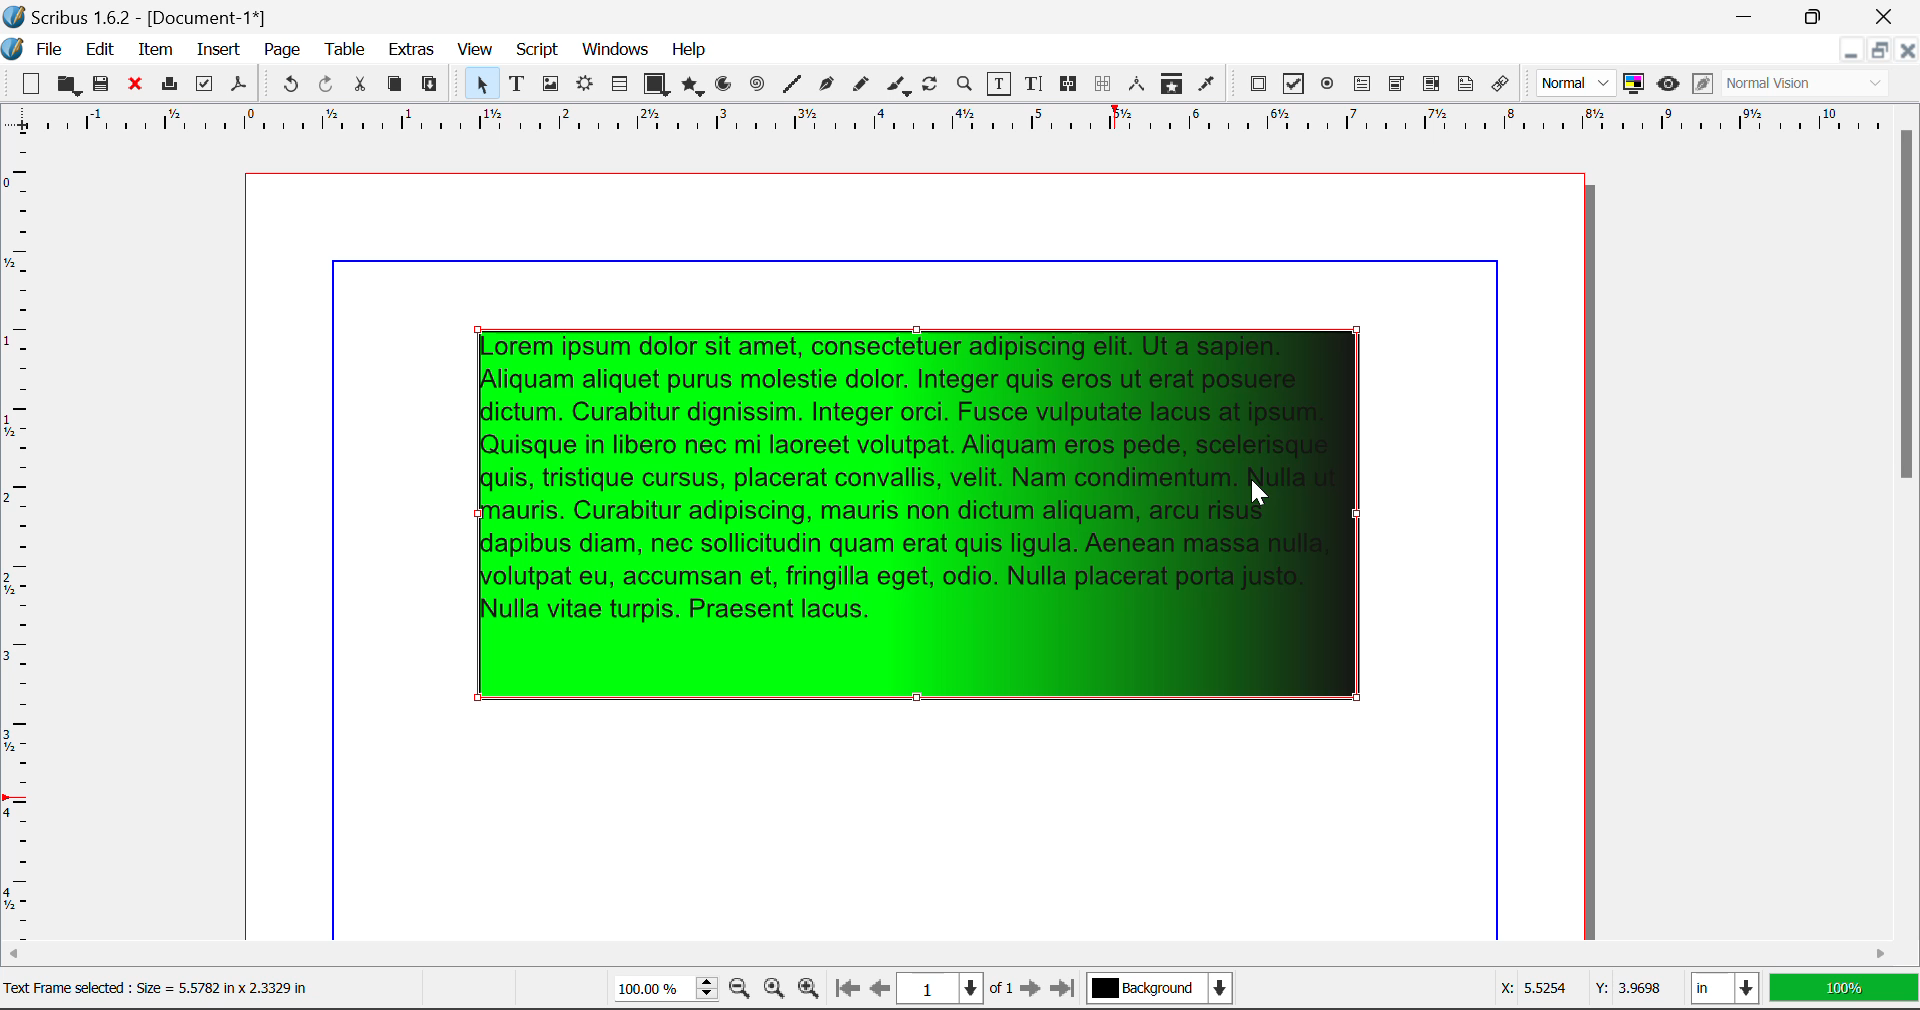 The image size is (1920, 1010). What do you see at coordinates (726, 89) in the screenshot?
I see `Arcs` at bounding box center [726, 89].